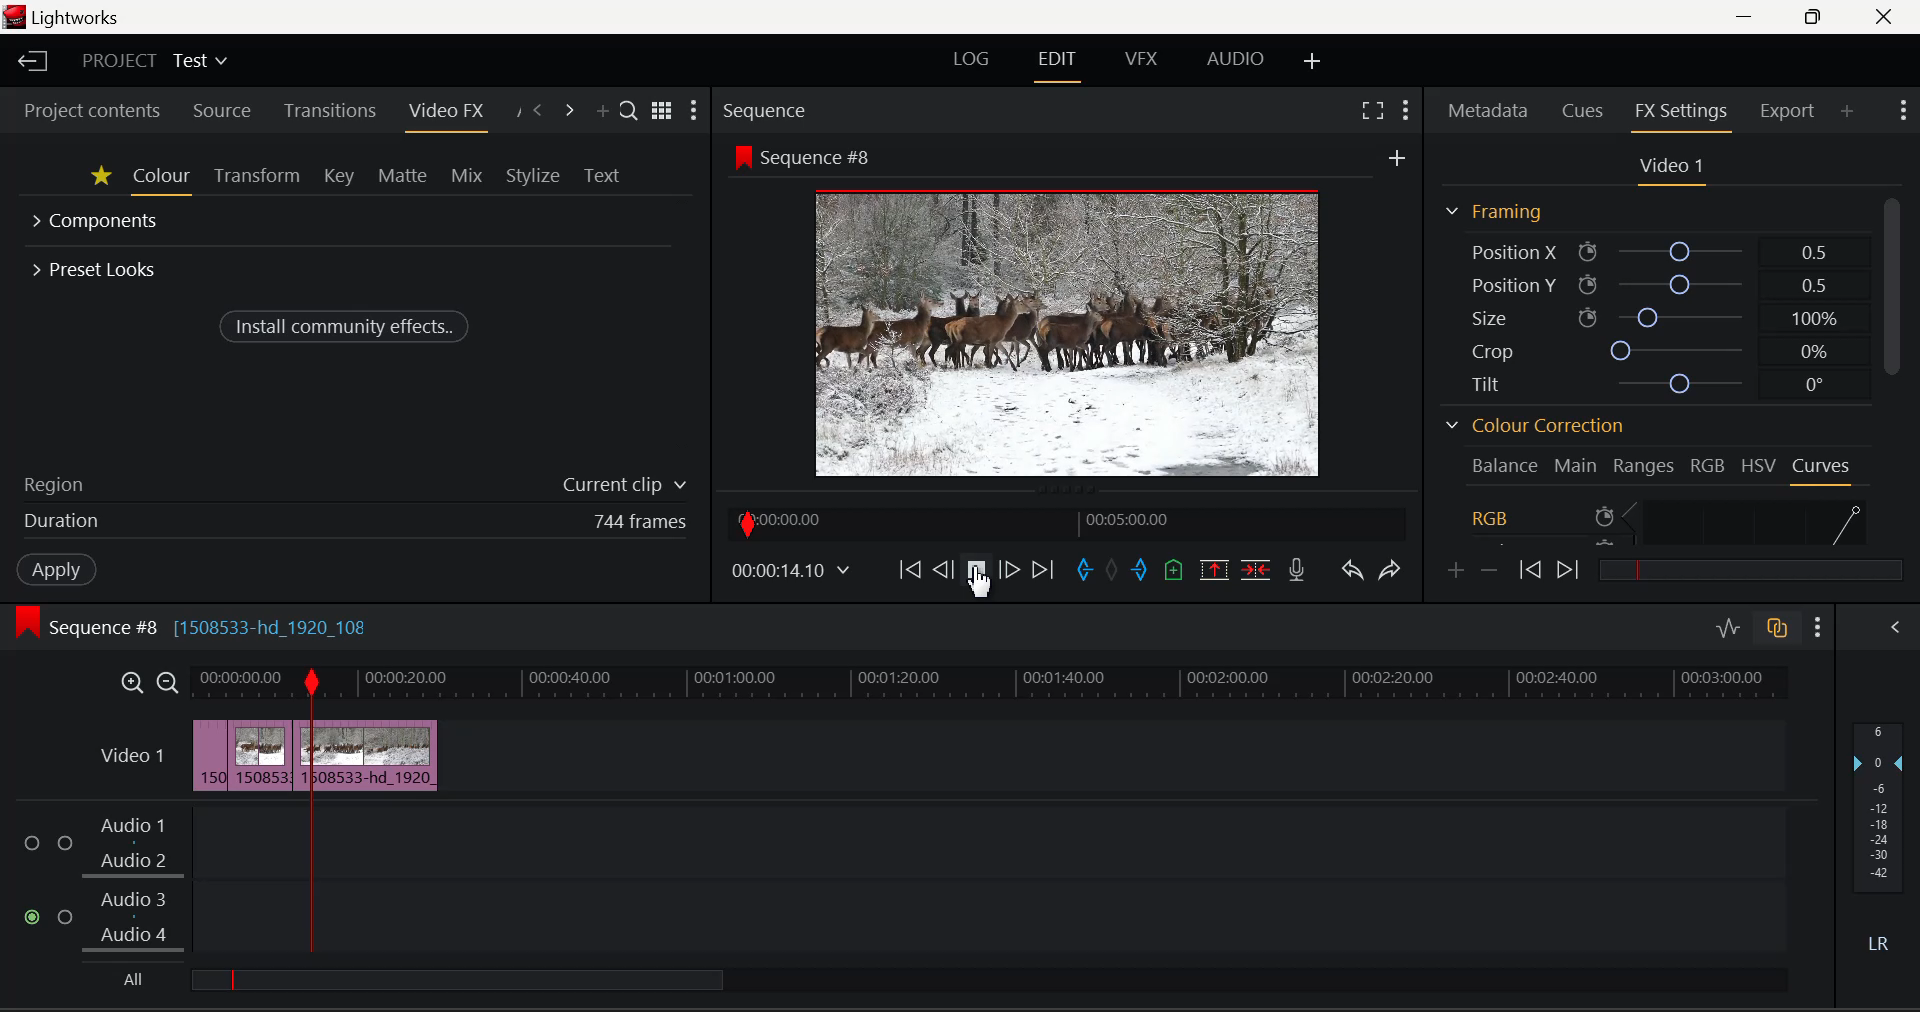 This screenshot has height=1012, width=1920. Describe the element at coordinates (1787, 108) in the screenshot. I see `Export` at that location.